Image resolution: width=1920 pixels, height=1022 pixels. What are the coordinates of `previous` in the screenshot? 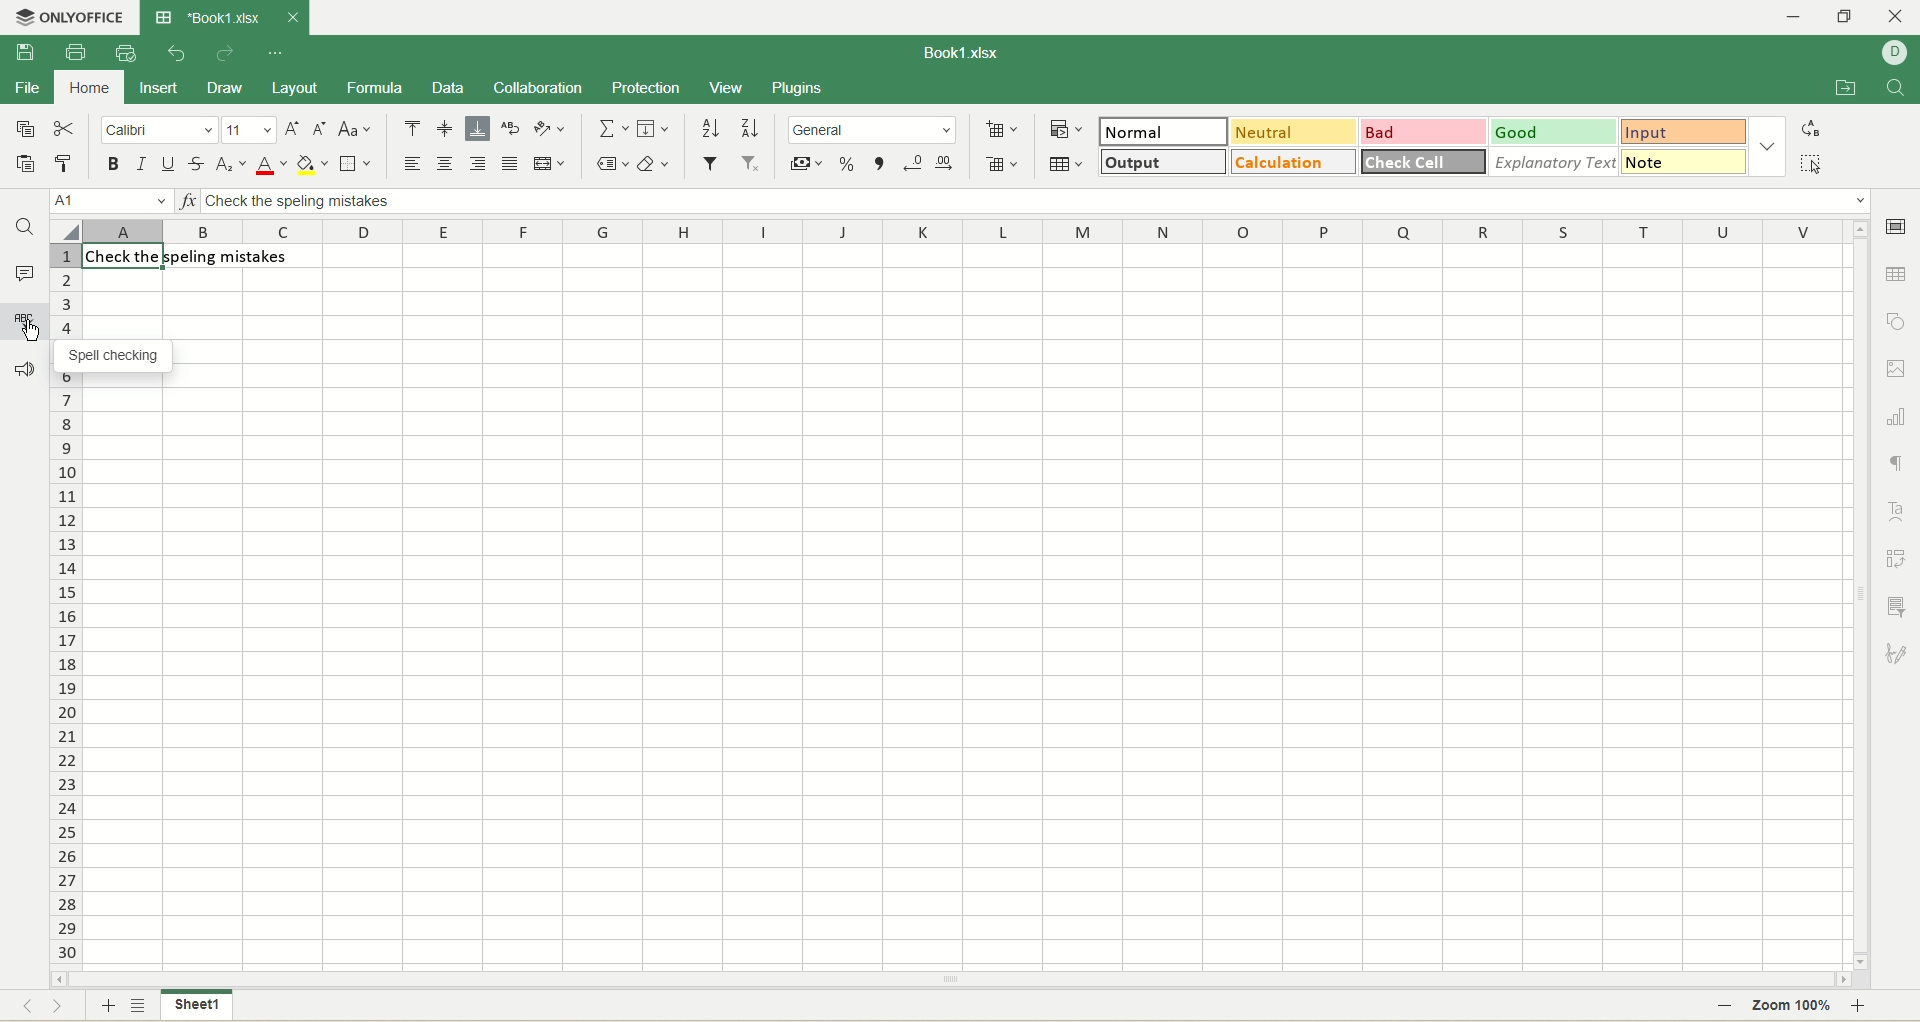 It's located at (26, 1009).